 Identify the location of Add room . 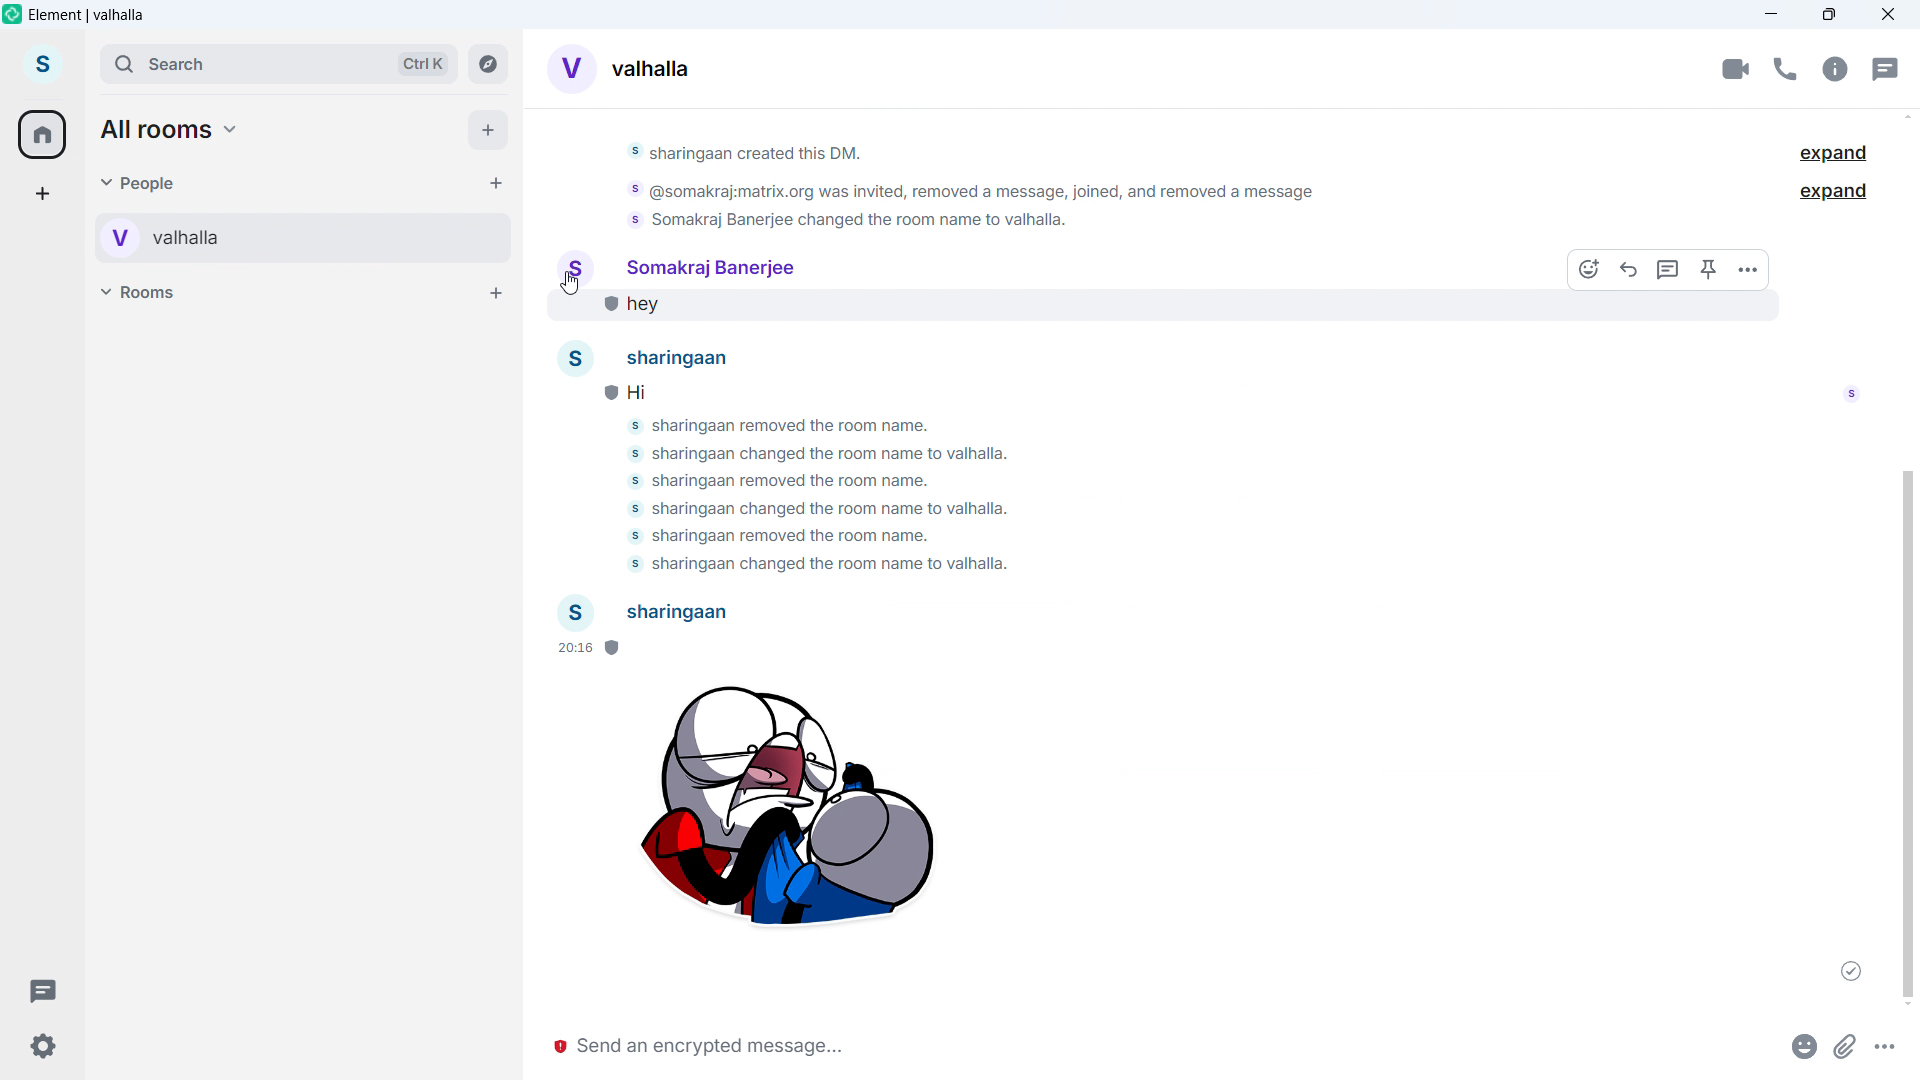
(494, 292).